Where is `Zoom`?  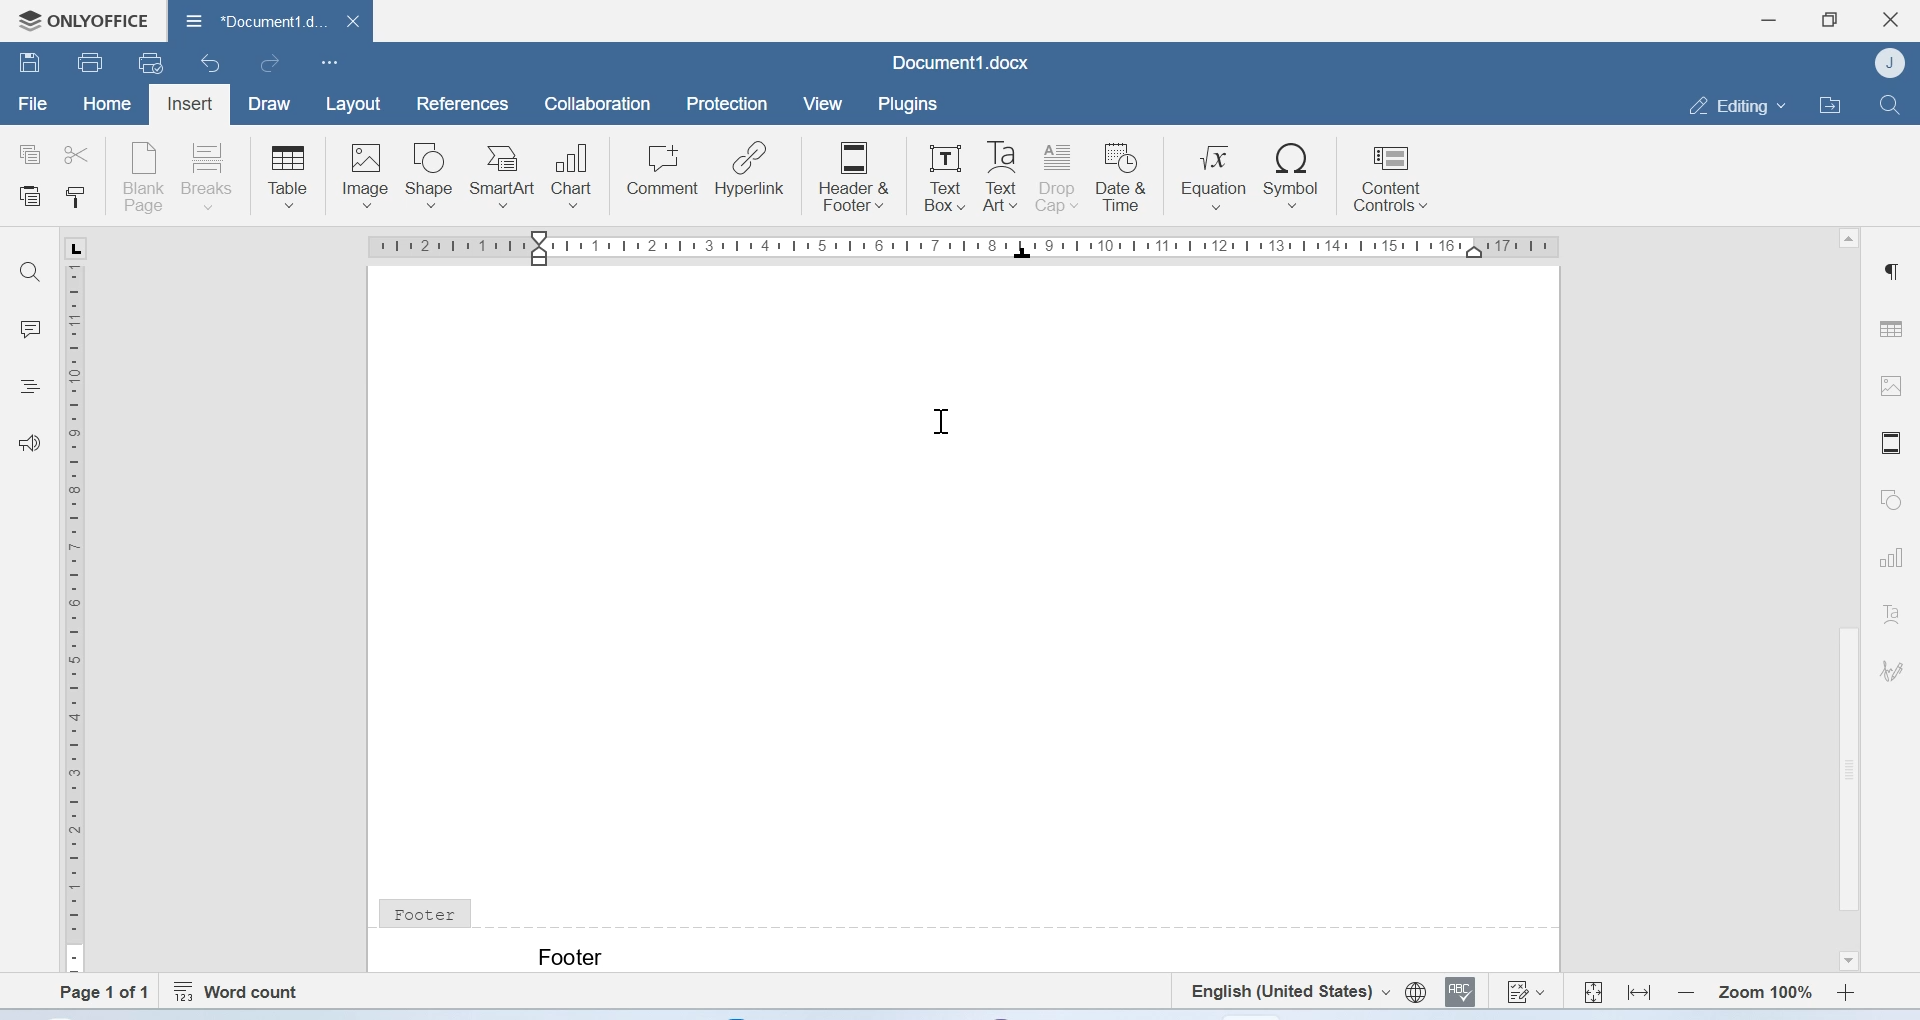 Zoom is located at coordinates (1764, 990).